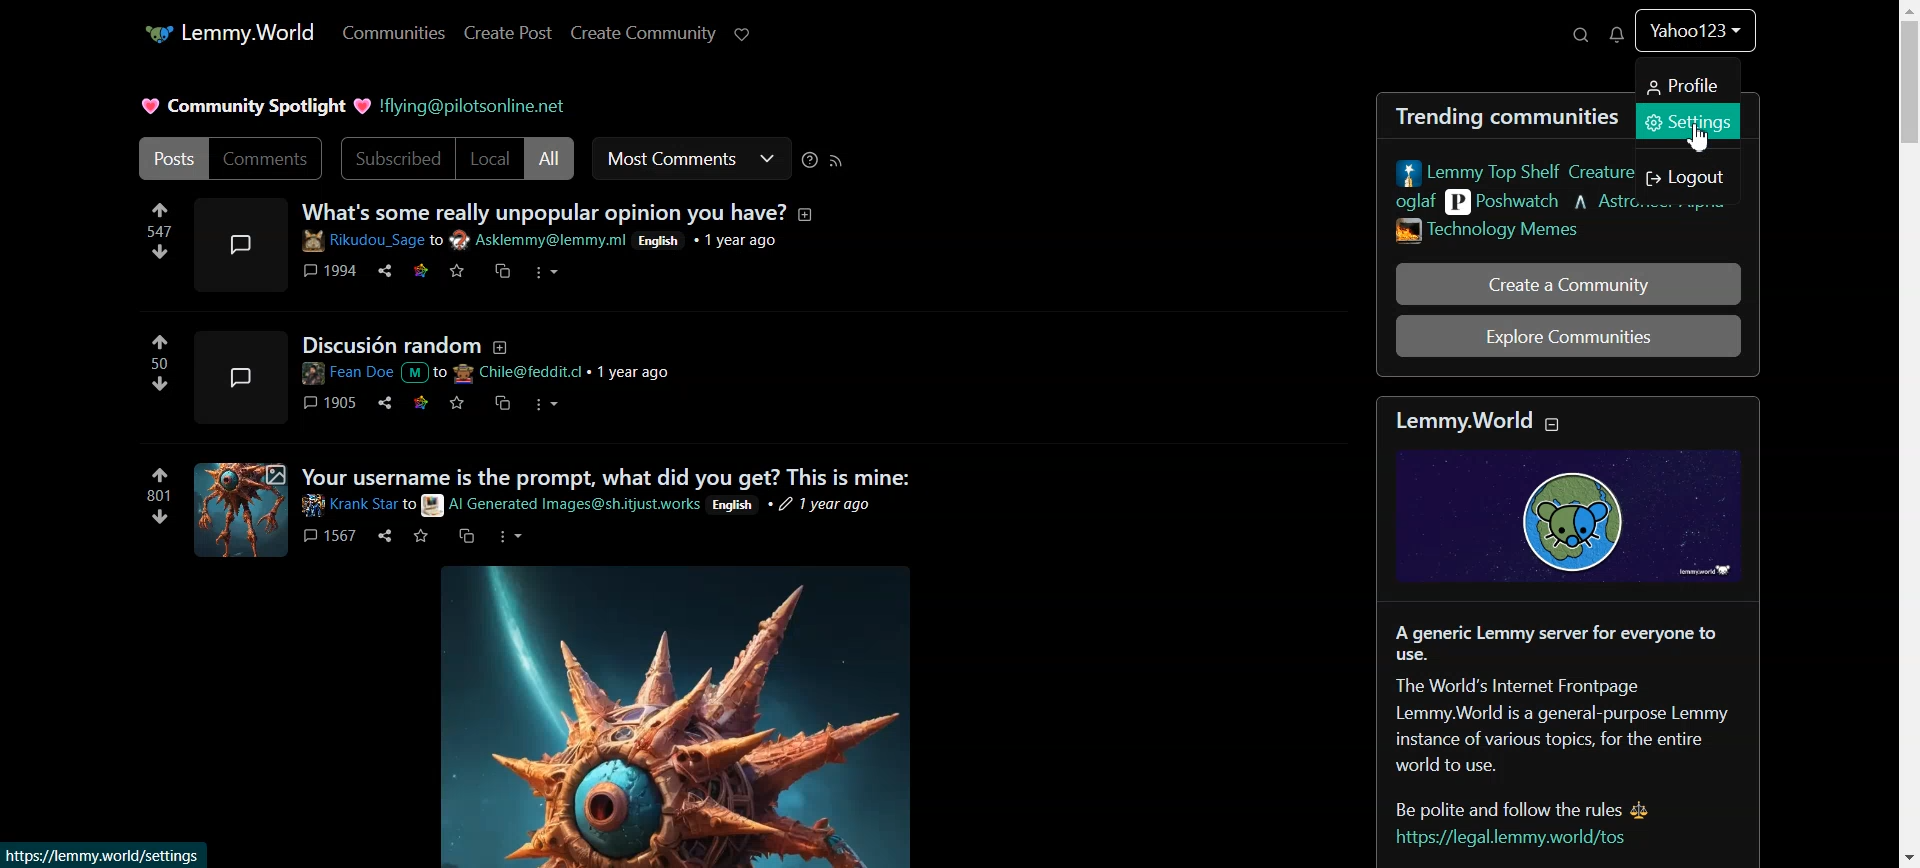 The image size is (1920, 868). I want to click on Profile, so click(1695, 35).